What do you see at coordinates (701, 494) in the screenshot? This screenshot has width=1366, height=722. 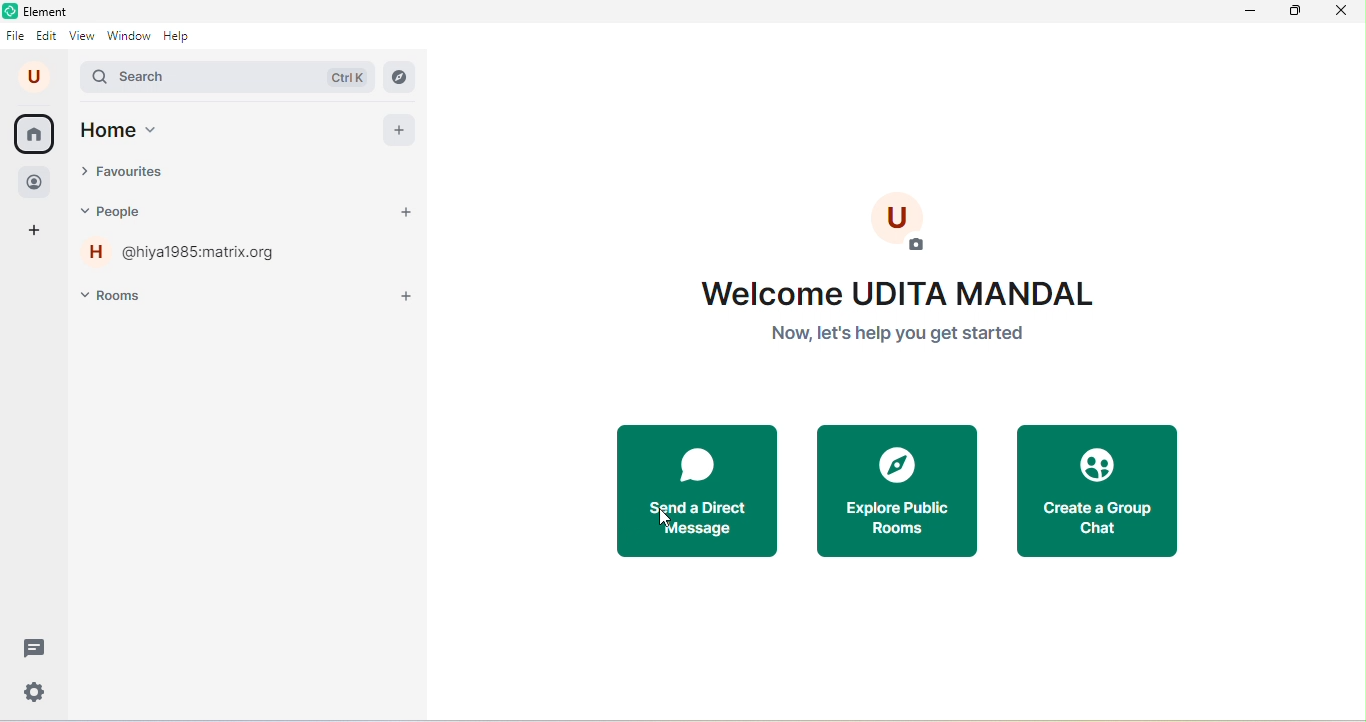 I see `send a direct message` at bounding box center [701, 494].